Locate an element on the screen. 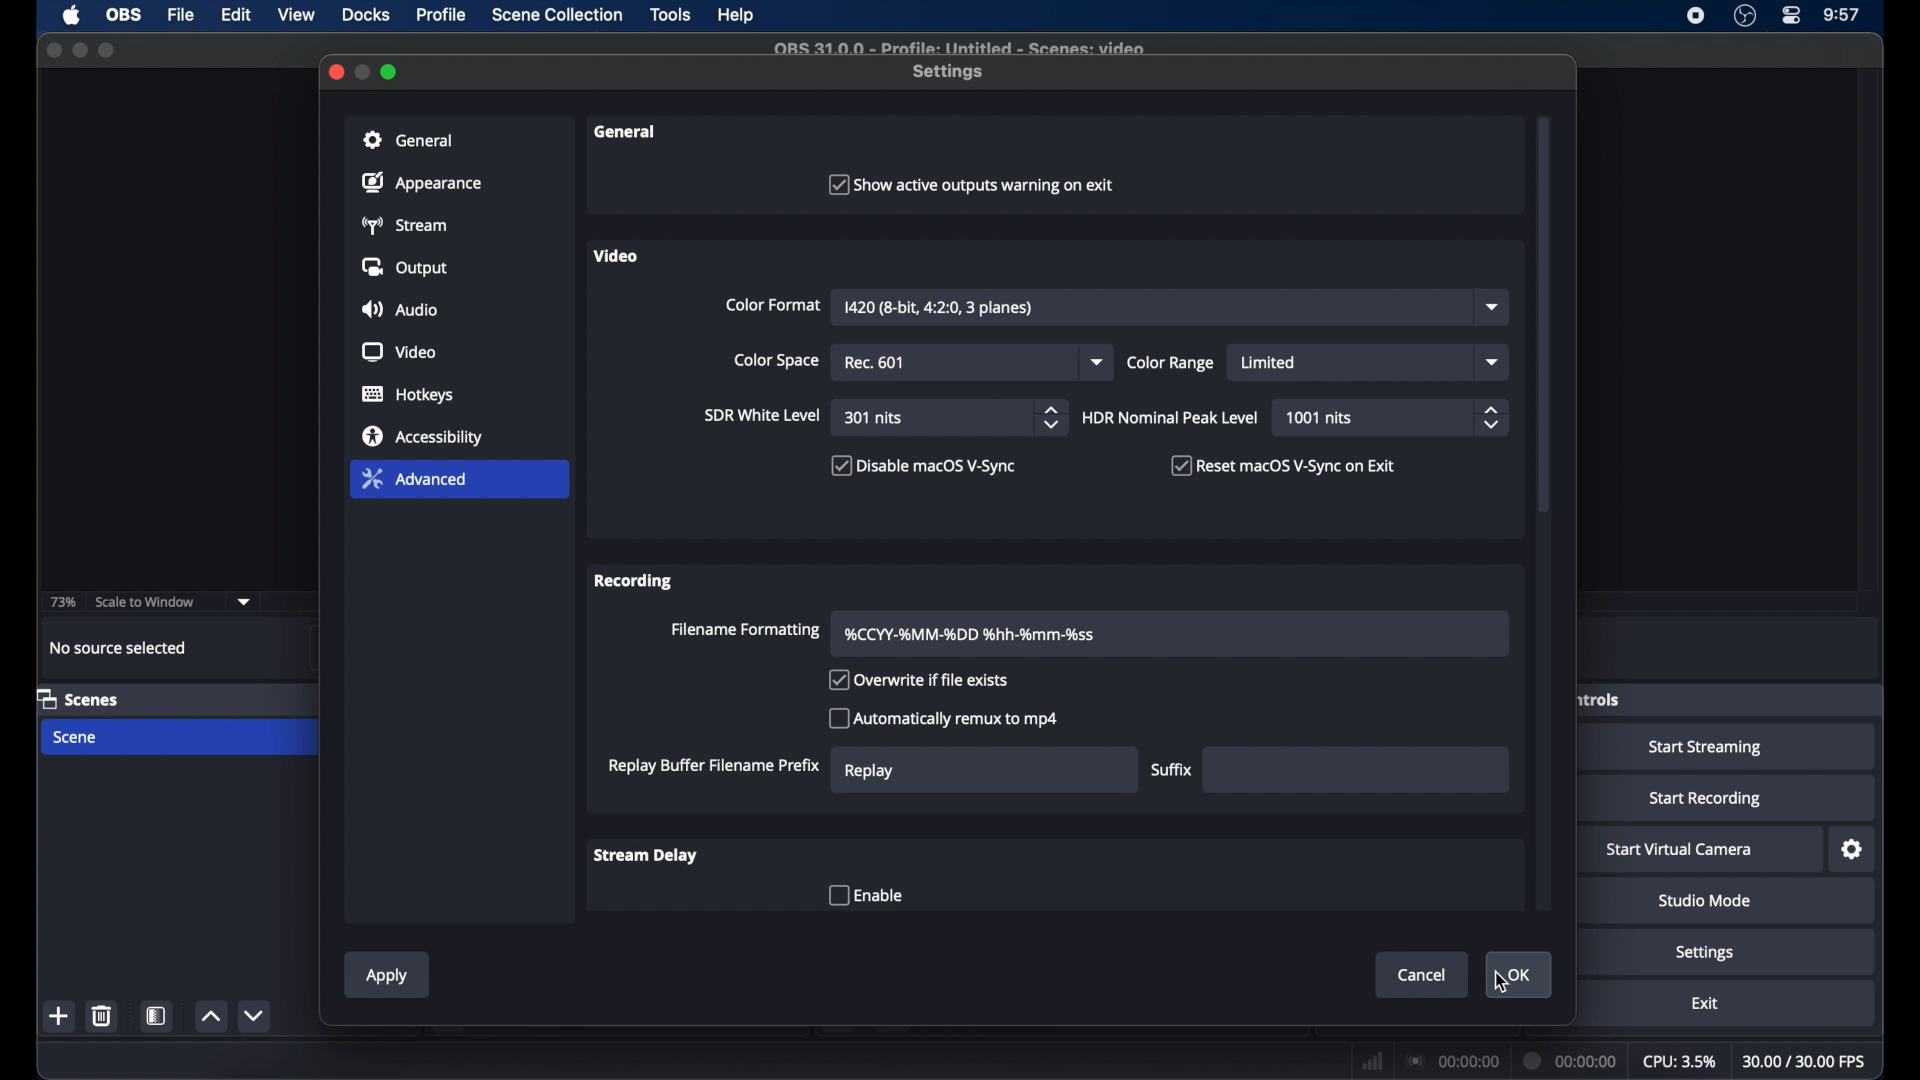  video is located at coordinates (614, 256).